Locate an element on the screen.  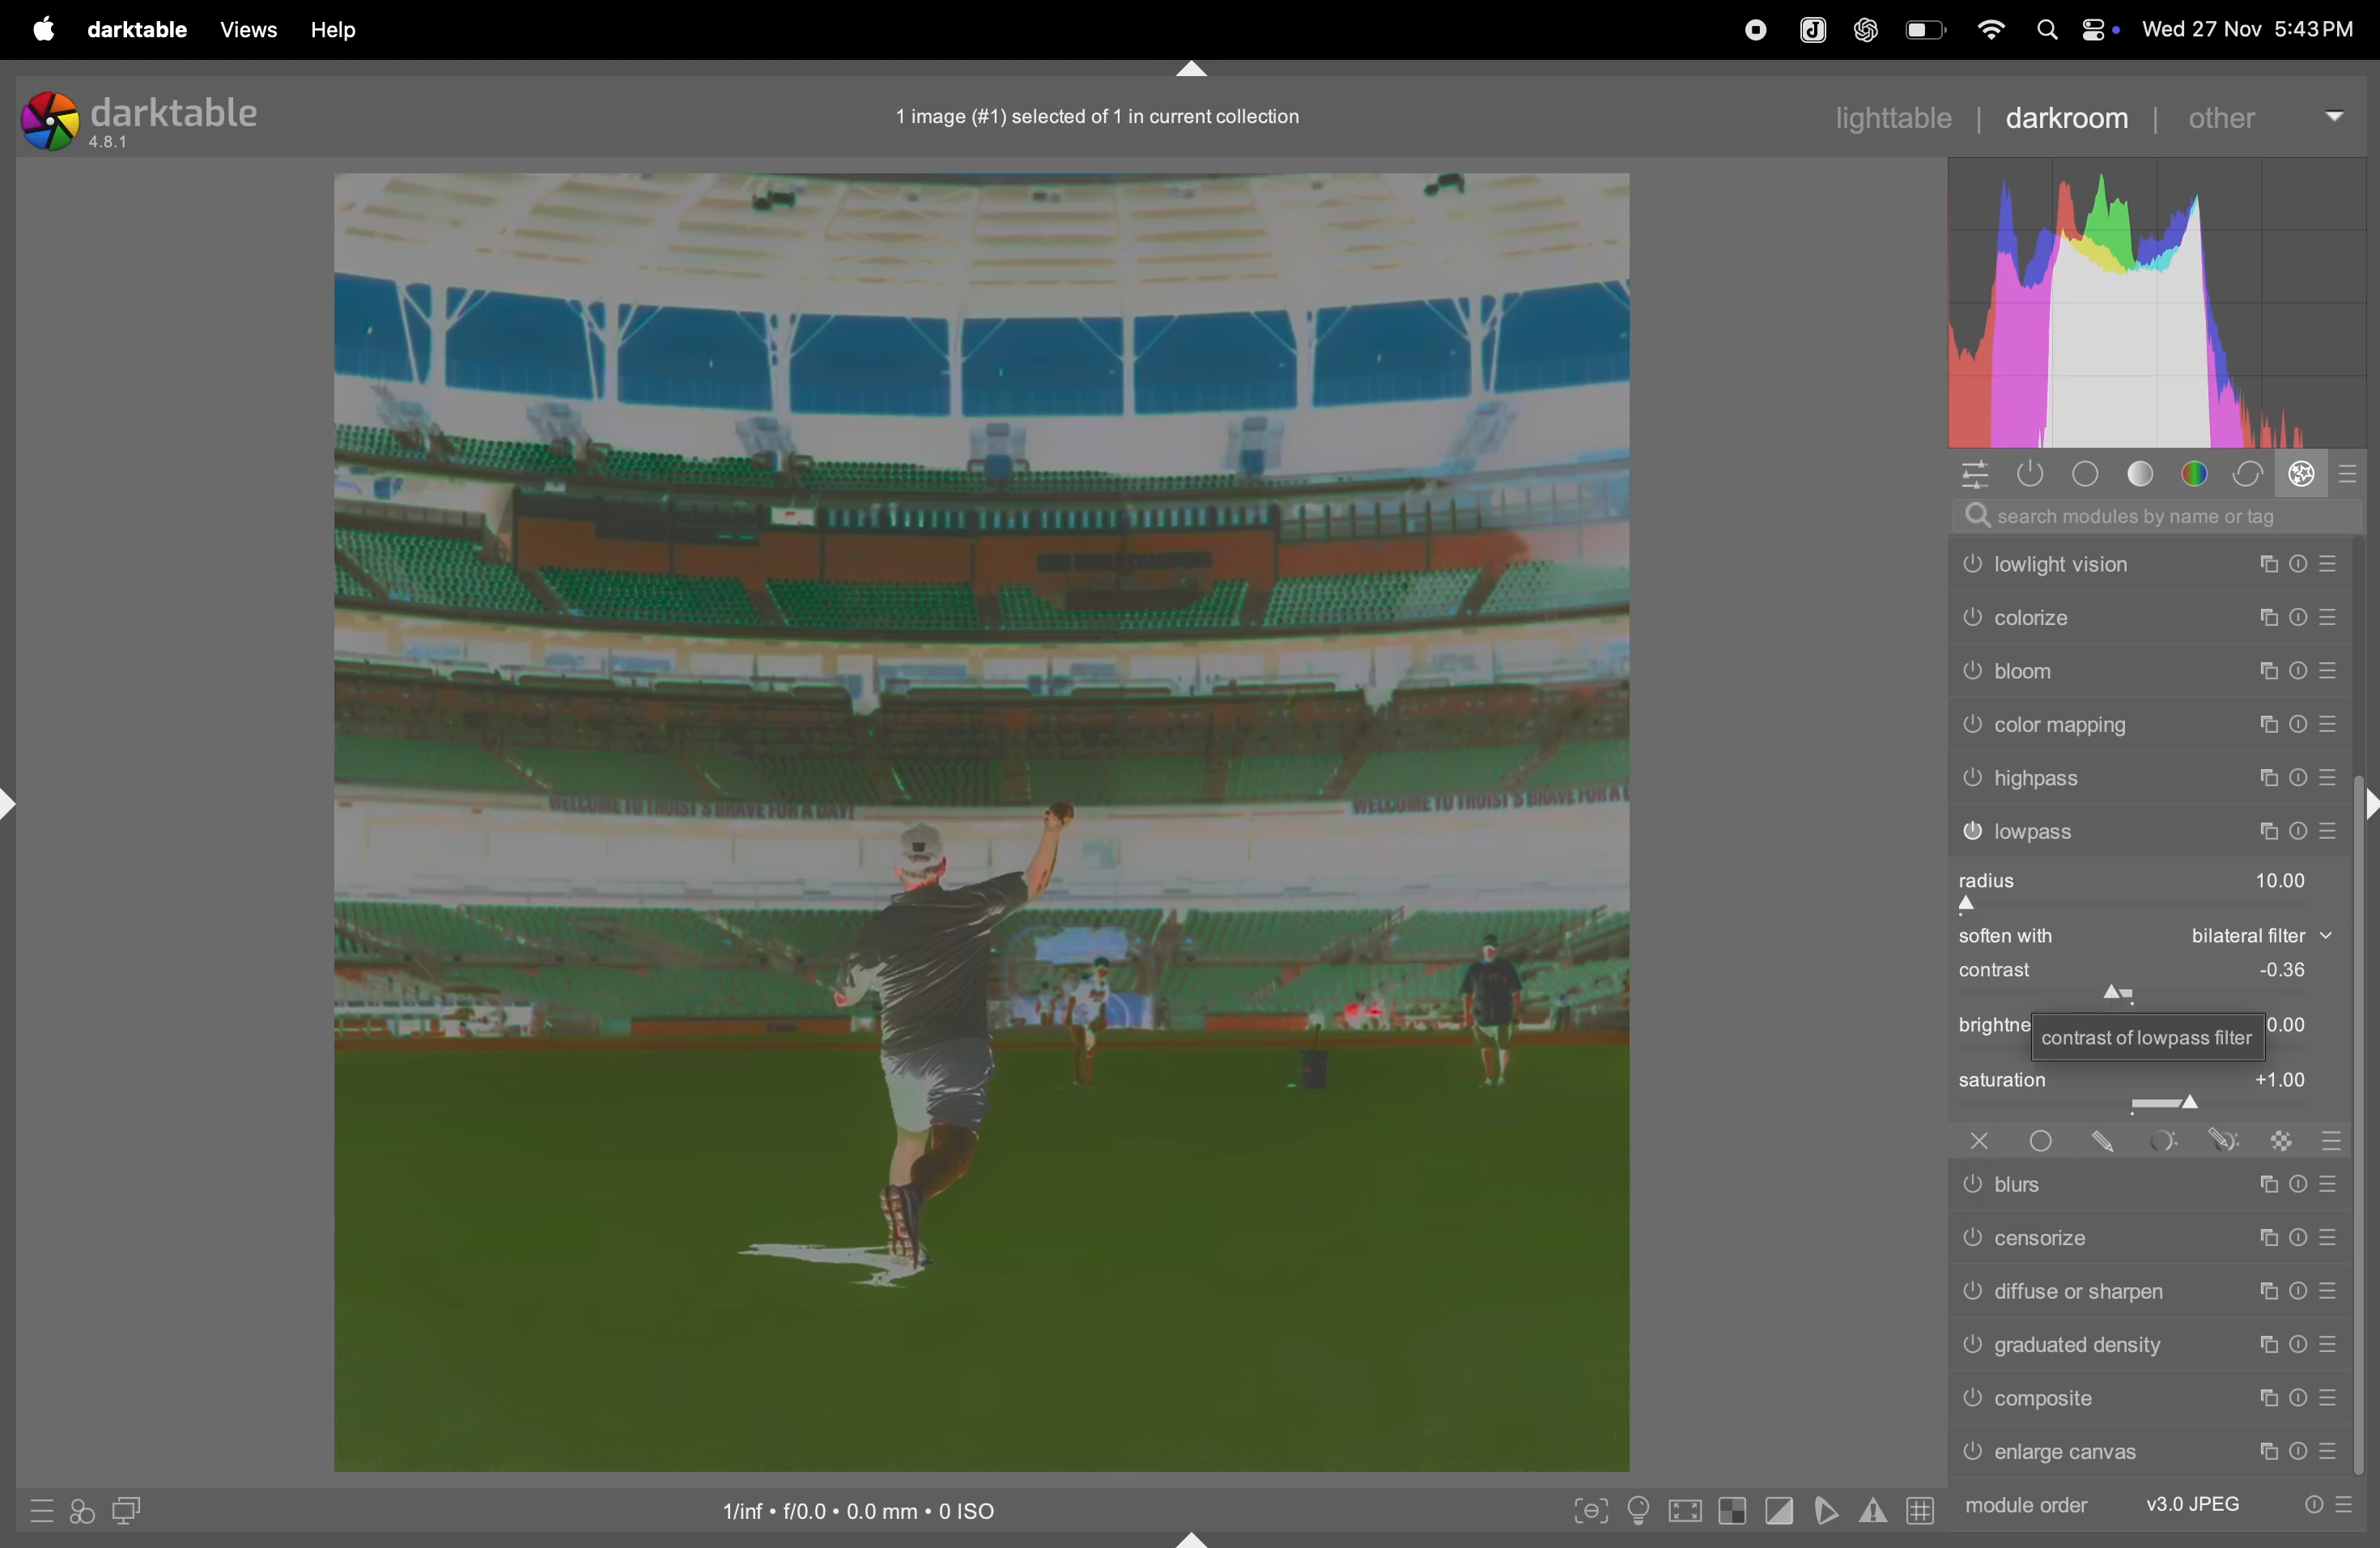
colors is located at coordinates (2198, 473).